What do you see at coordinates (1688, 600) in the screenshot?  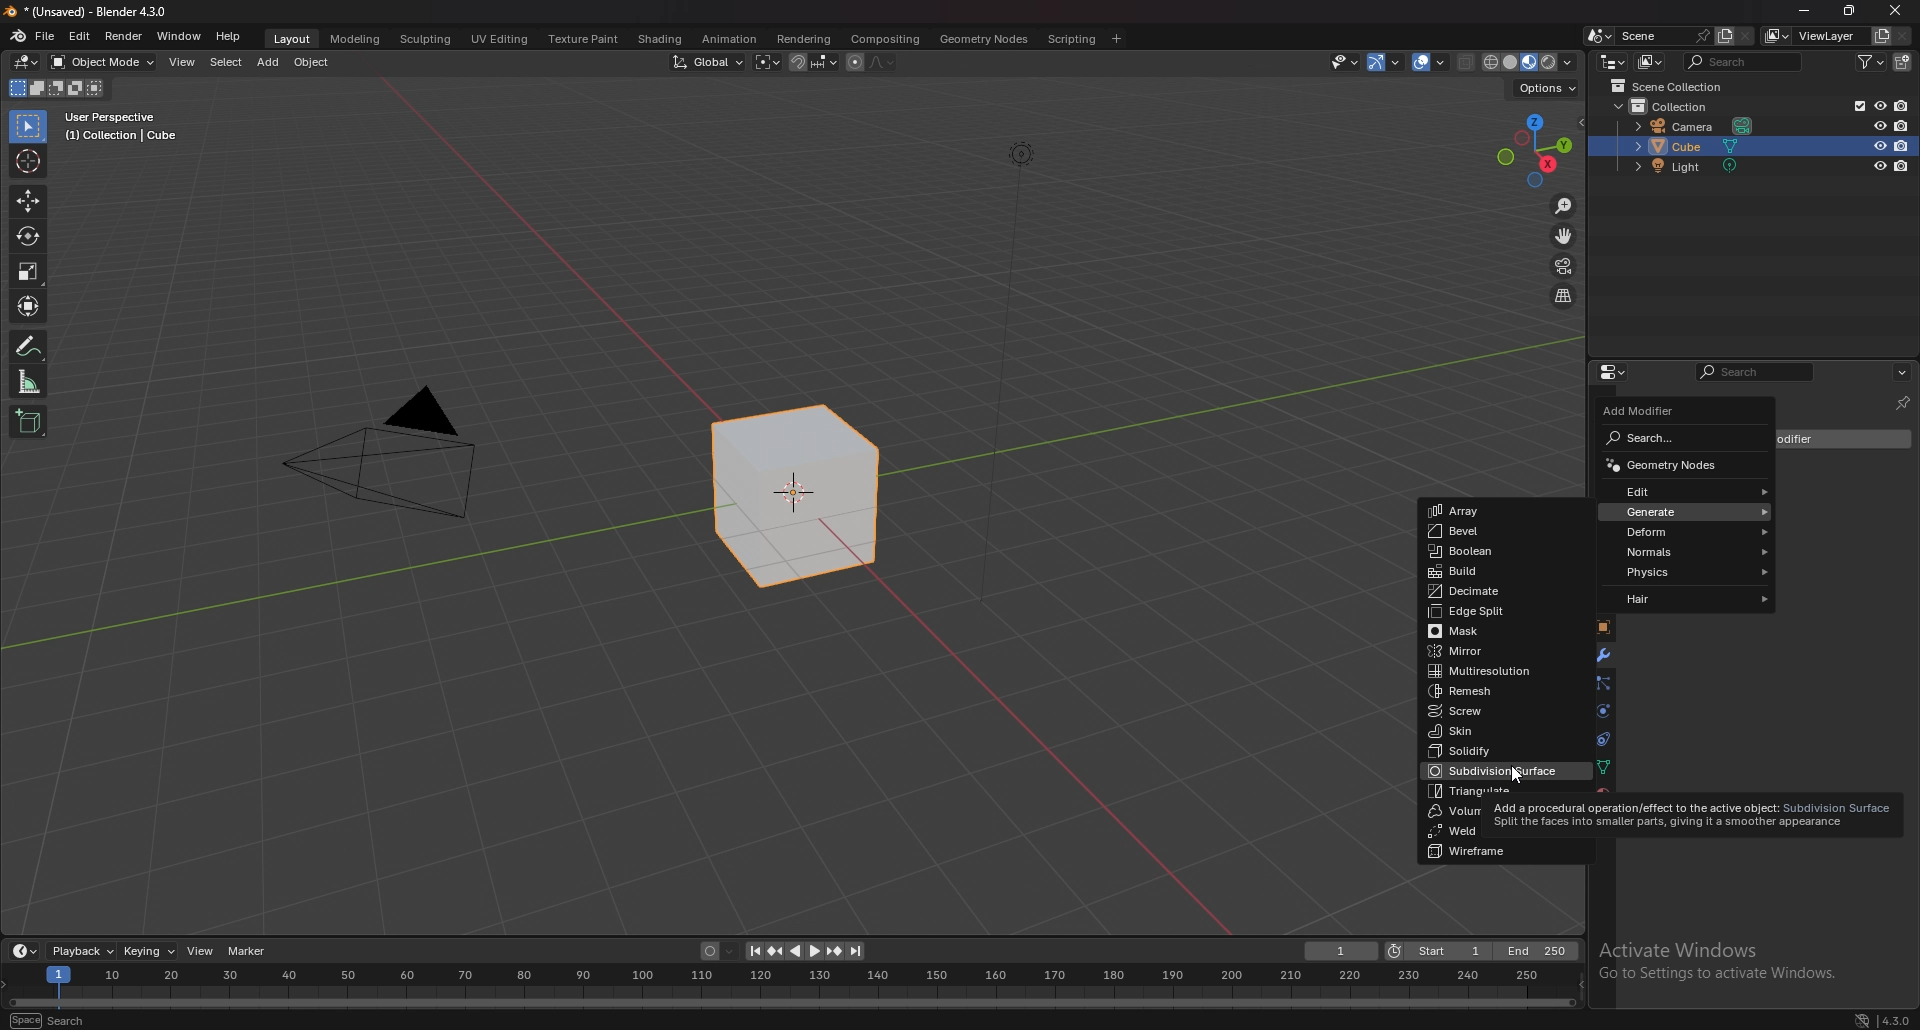 I see `hair` at bounding box center [1688, 600].